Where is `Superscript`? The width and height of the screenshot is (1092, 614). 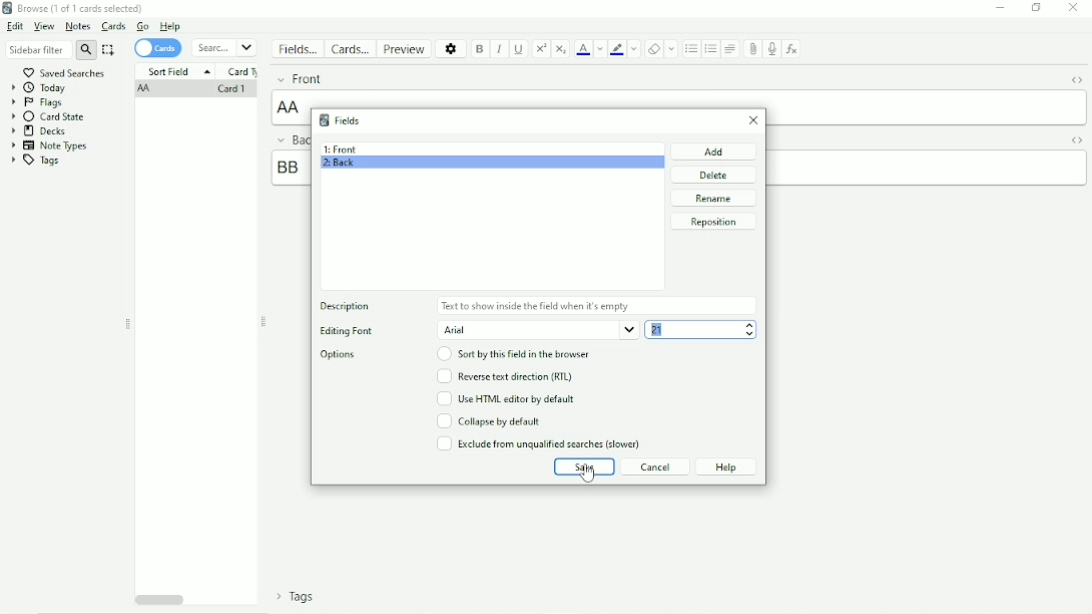 Superscript is located at coordinates (541, 49).